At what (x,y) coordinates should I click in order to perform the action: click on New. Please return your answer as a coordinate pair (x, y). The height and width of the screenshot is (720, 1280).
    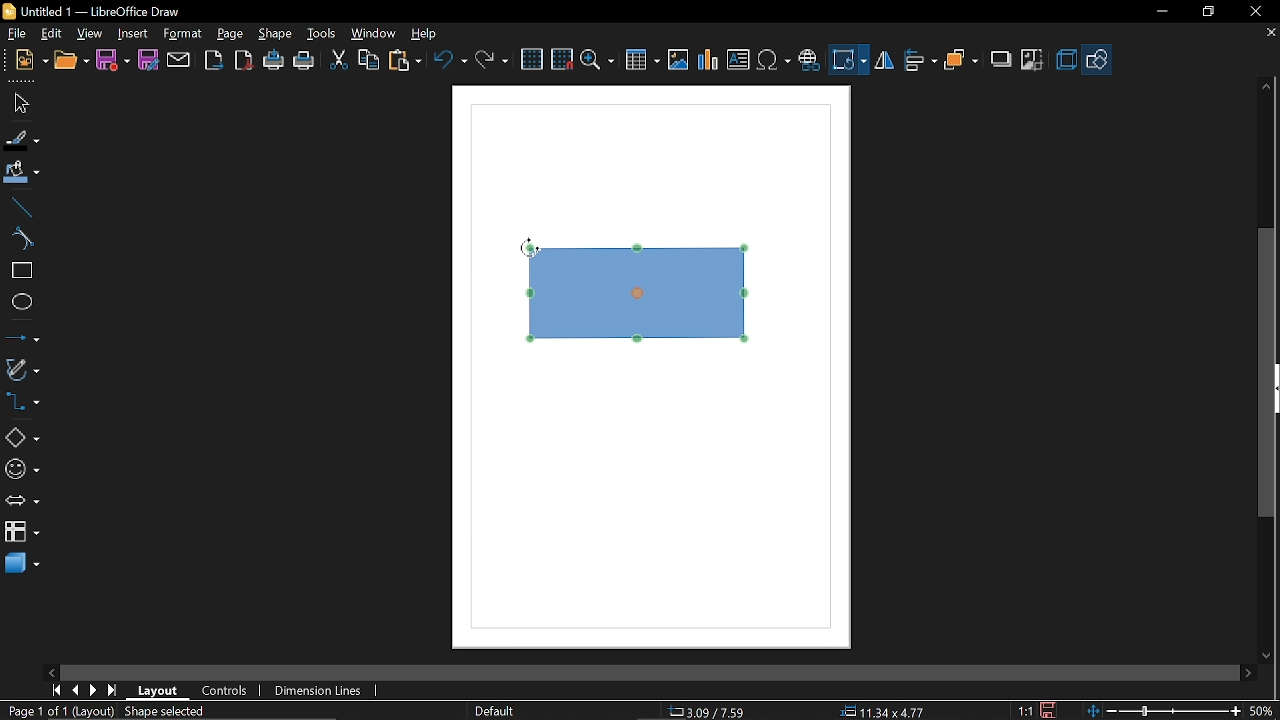
    Looking at the image, I should click on (25, 61).